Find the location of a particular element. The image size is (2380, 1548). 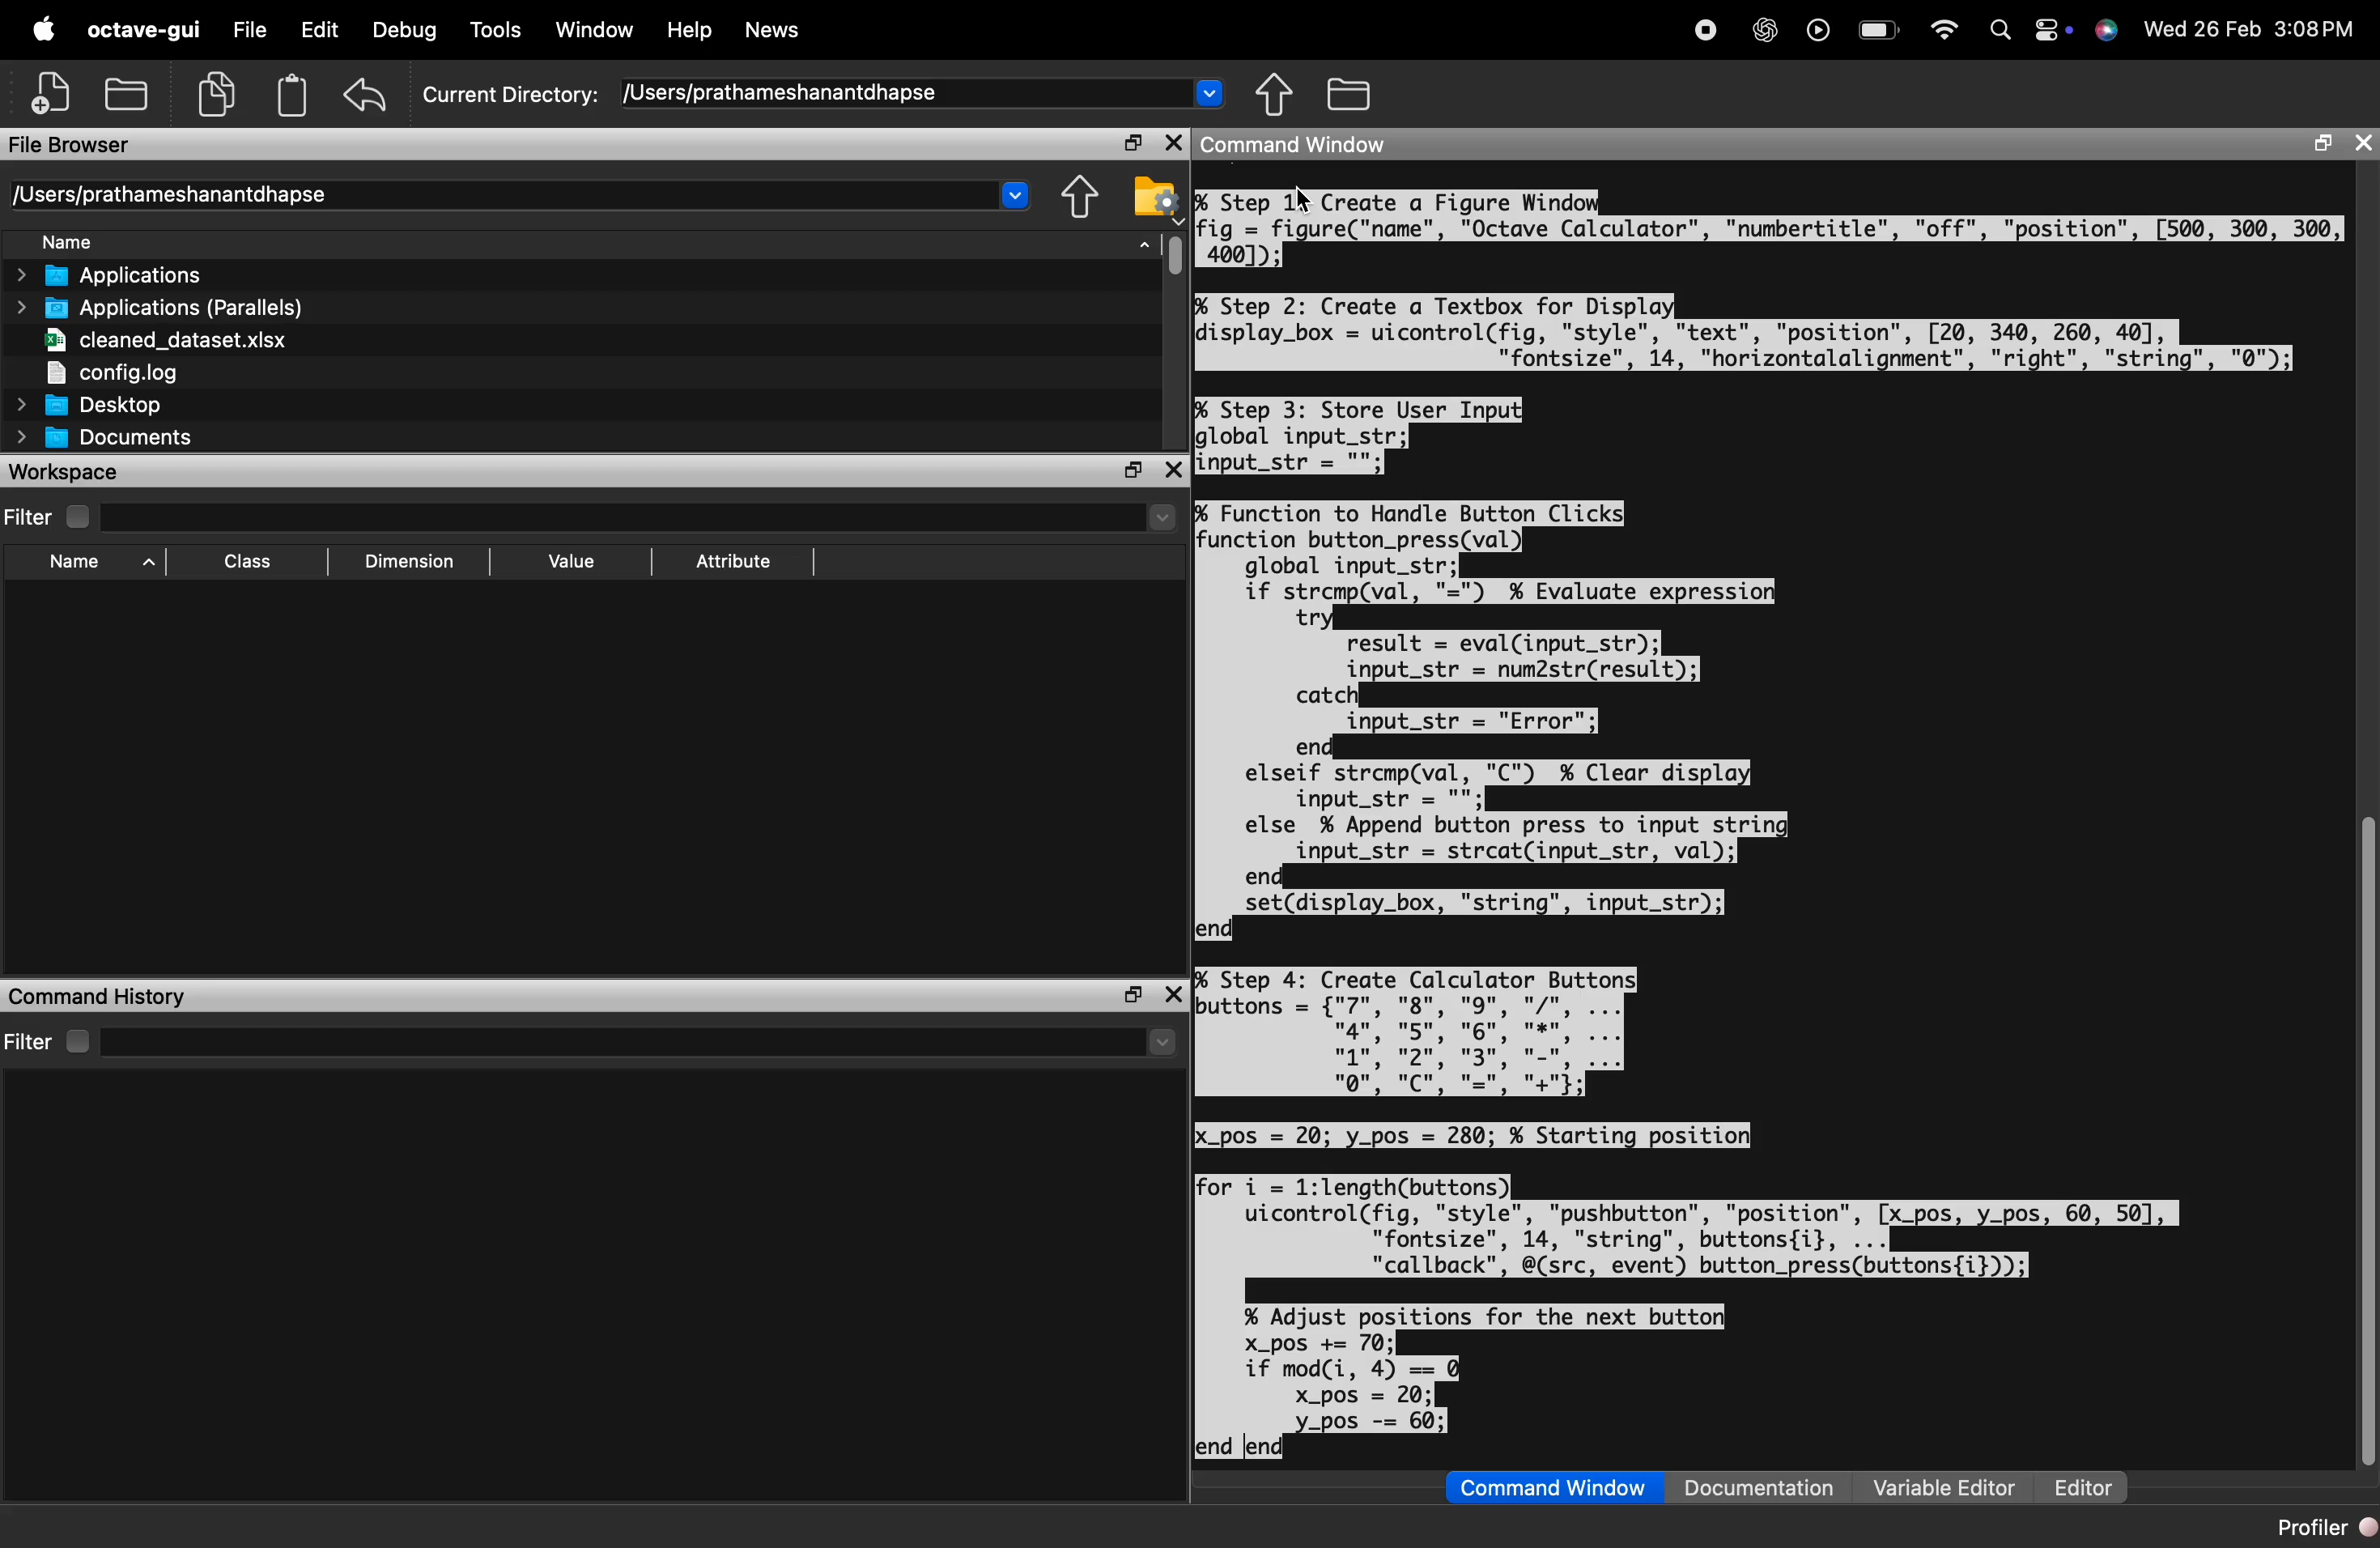

search here is located at coordinates (639, 1043).